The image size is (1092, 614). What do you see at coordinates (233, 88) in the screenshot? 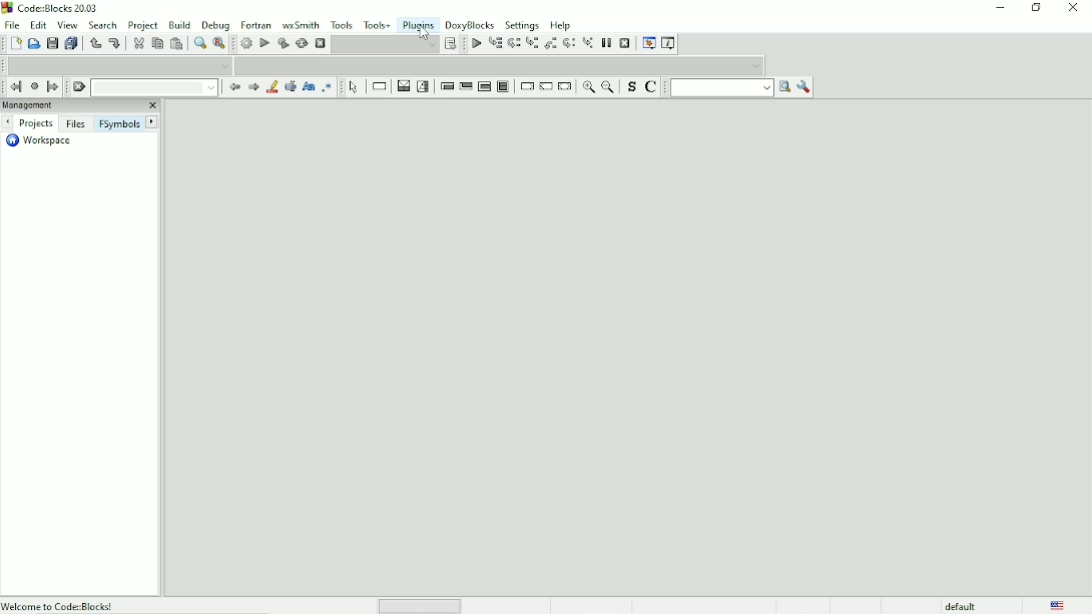
I see `Prev` at bounding box center [233, 88].